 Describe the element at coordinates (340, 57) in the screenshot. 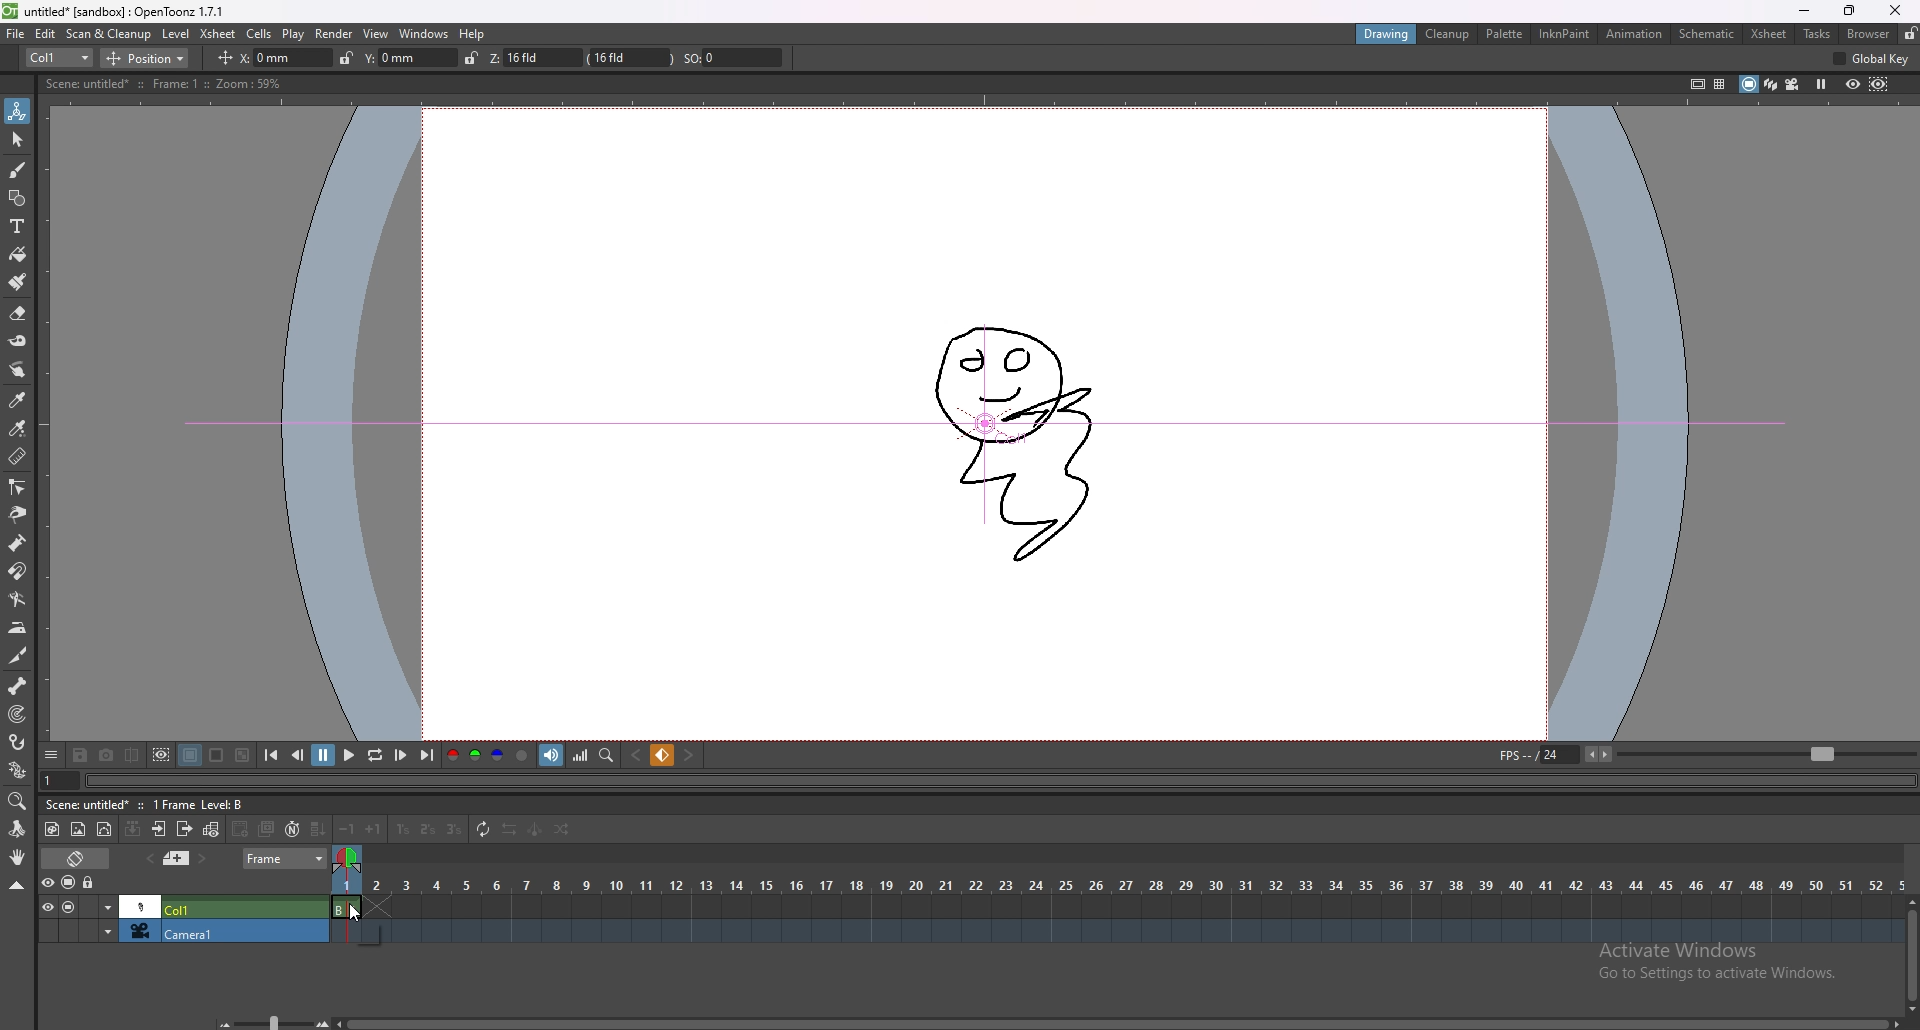

I see `lock` at that location.